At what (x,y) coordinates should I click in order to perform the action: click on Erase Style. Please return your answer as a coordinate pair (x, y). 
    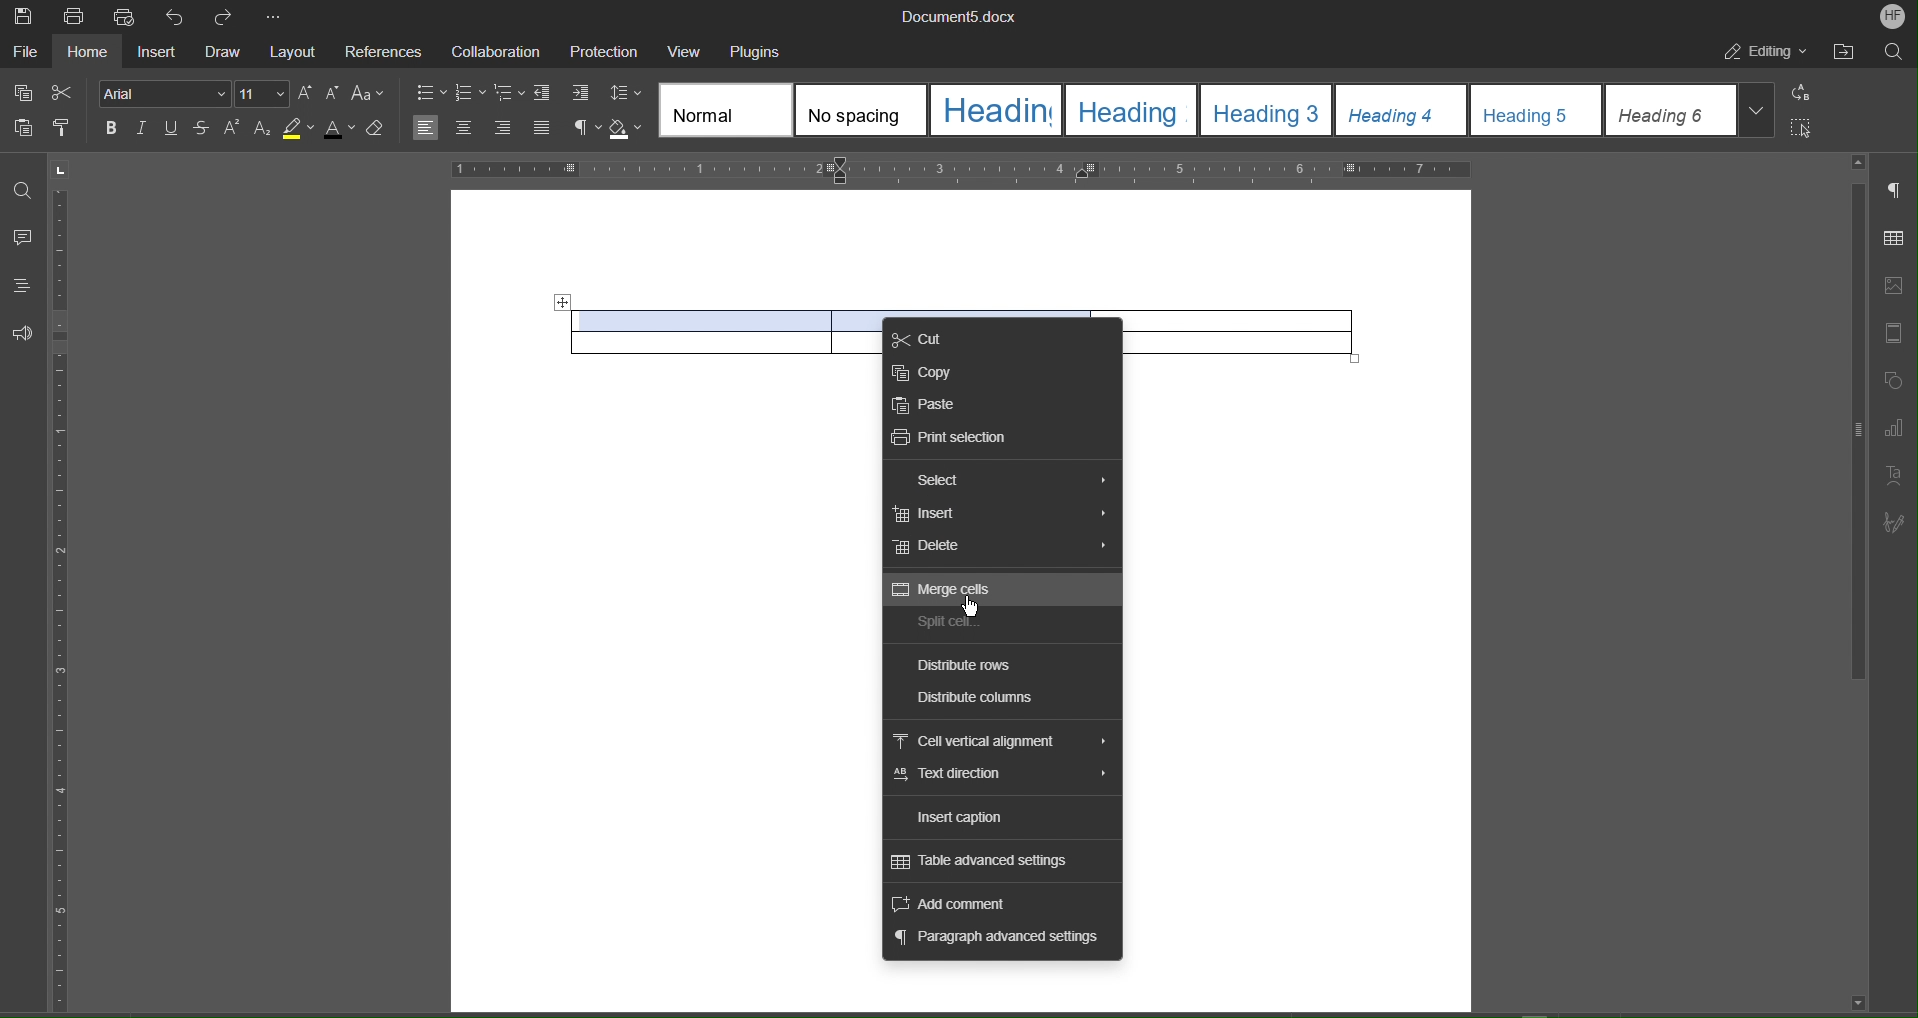
    Looking at the image, I should click on (378, 128).